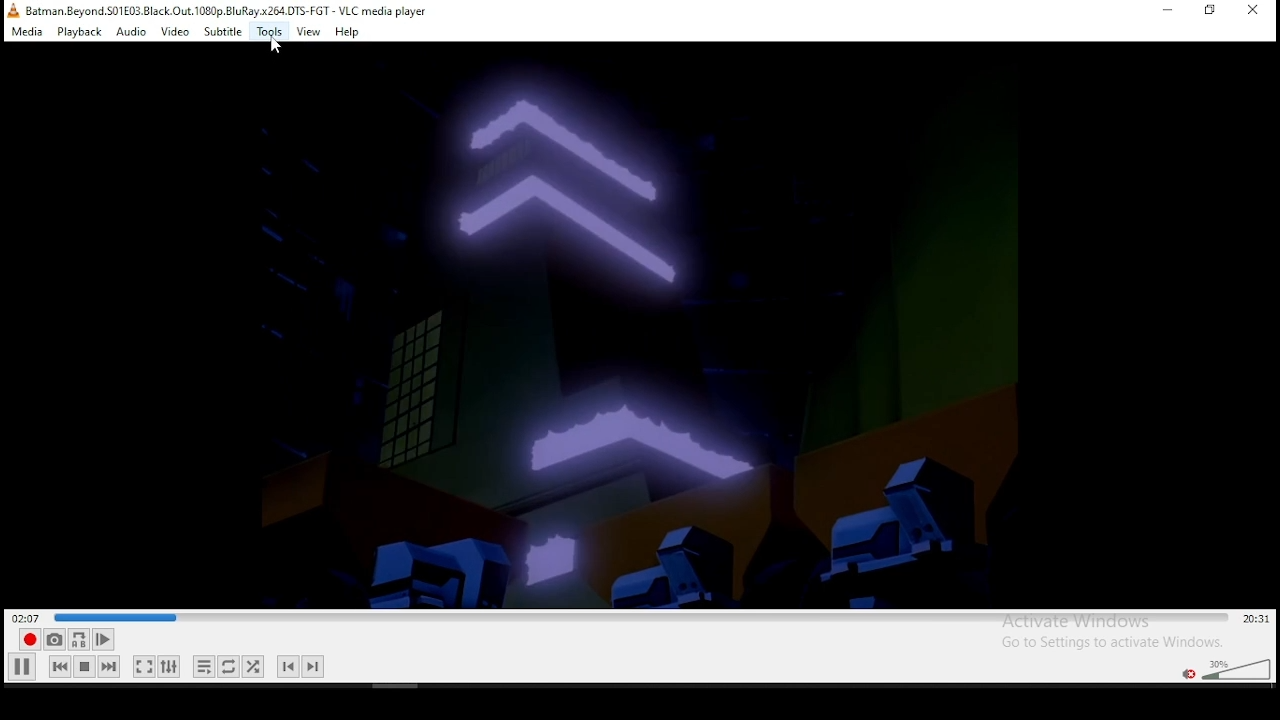  Describe the element at coordinates (30, 639) in the screenshot. I see `record` at that location.